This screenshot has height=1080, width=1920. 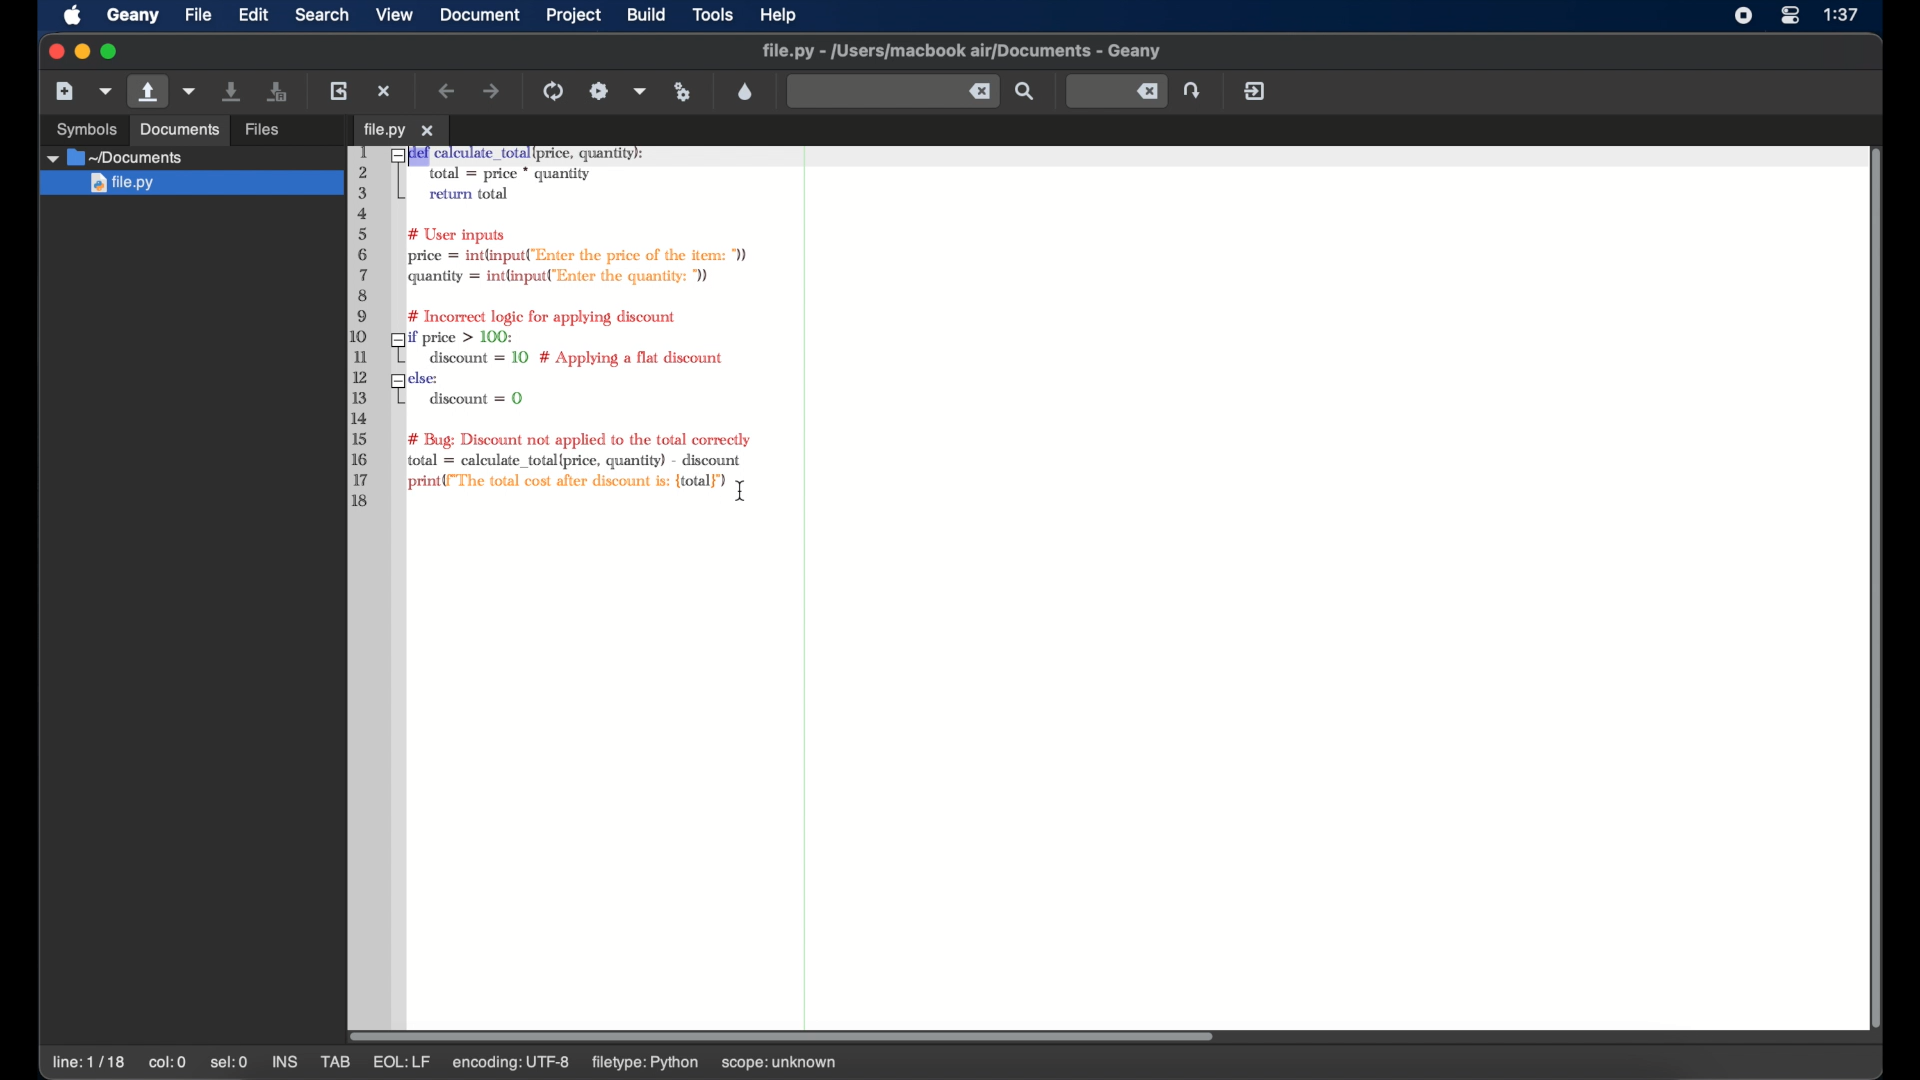 I want to click on compile the current file, so click(x=554, y=90).